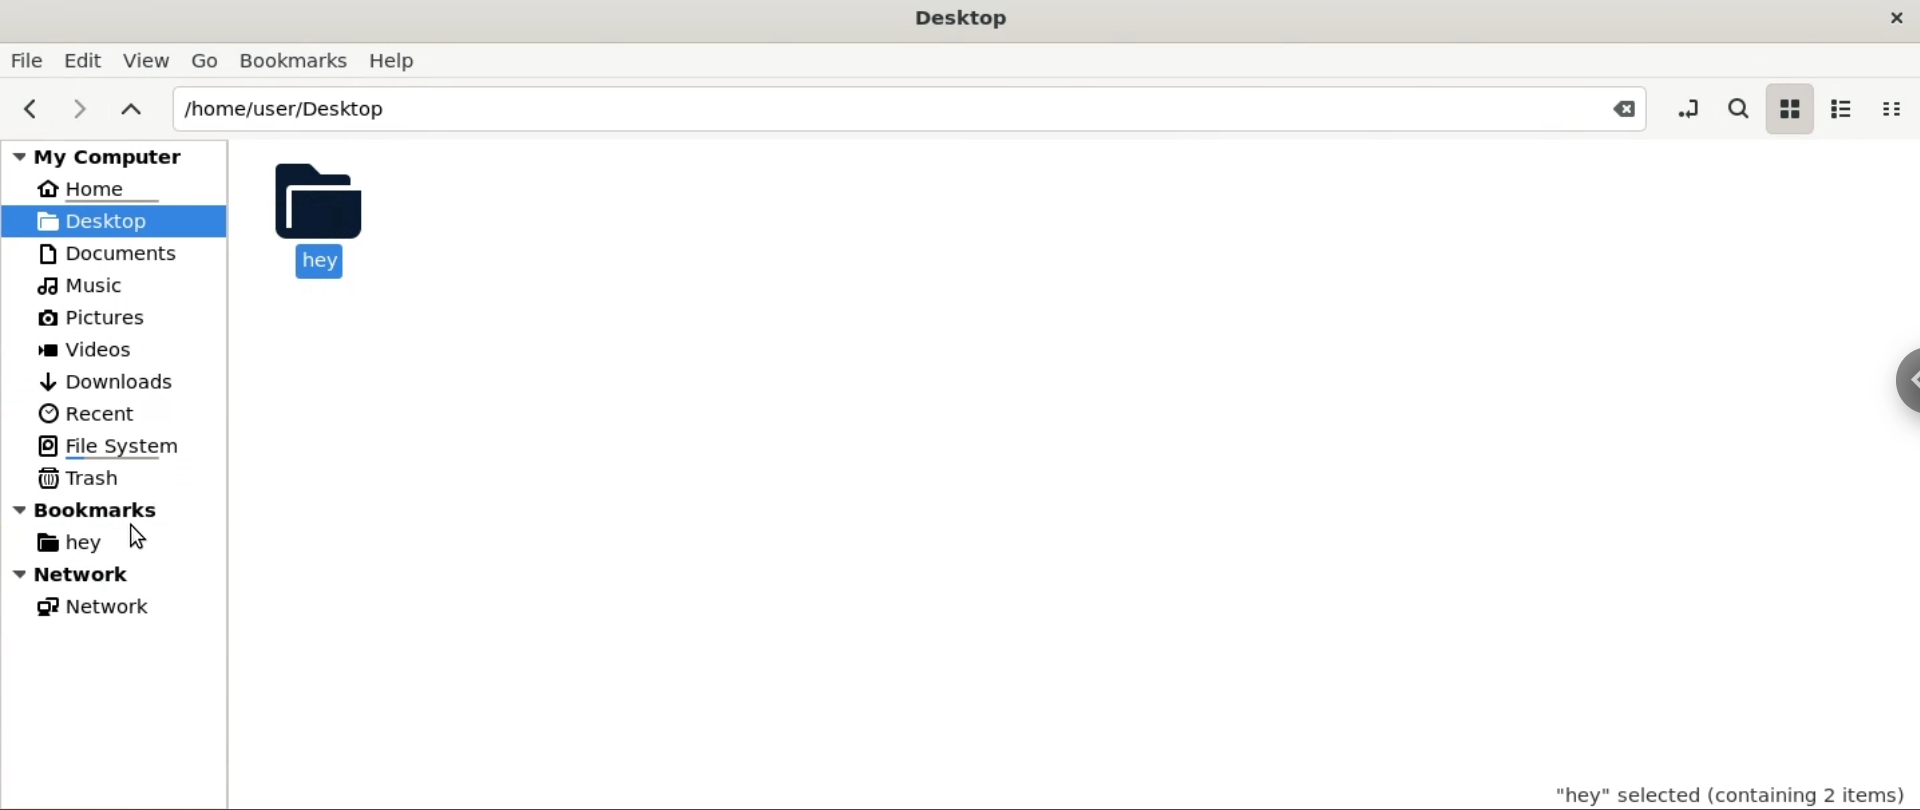  What do you see at coordinates (1897, 108) in the screenshot?
I see `compact view` at bounding box center [1897, 108].